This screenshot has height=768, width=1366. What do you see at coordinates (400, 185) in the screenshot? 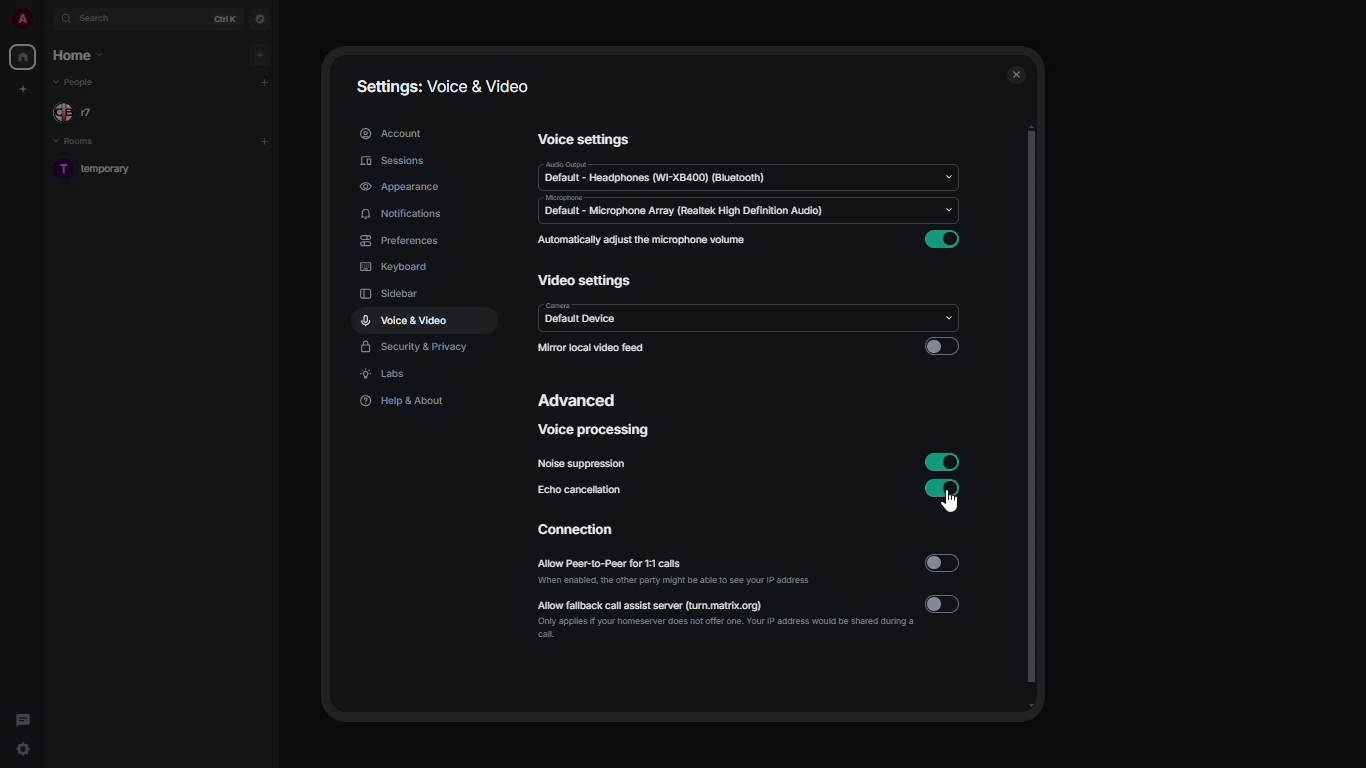
I see `appearance` at bounding box center [400, 185].